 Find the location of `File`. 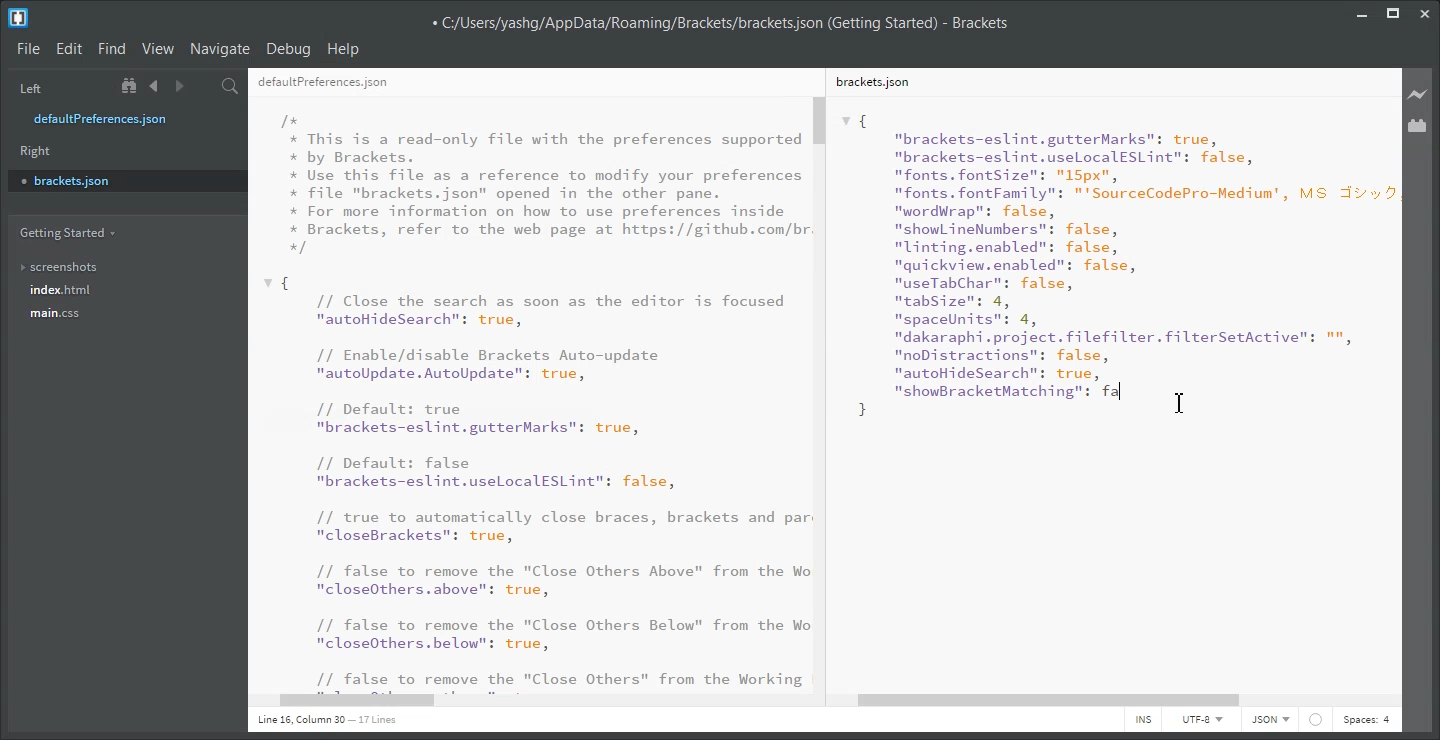

File is located at coordinates (28, 50).